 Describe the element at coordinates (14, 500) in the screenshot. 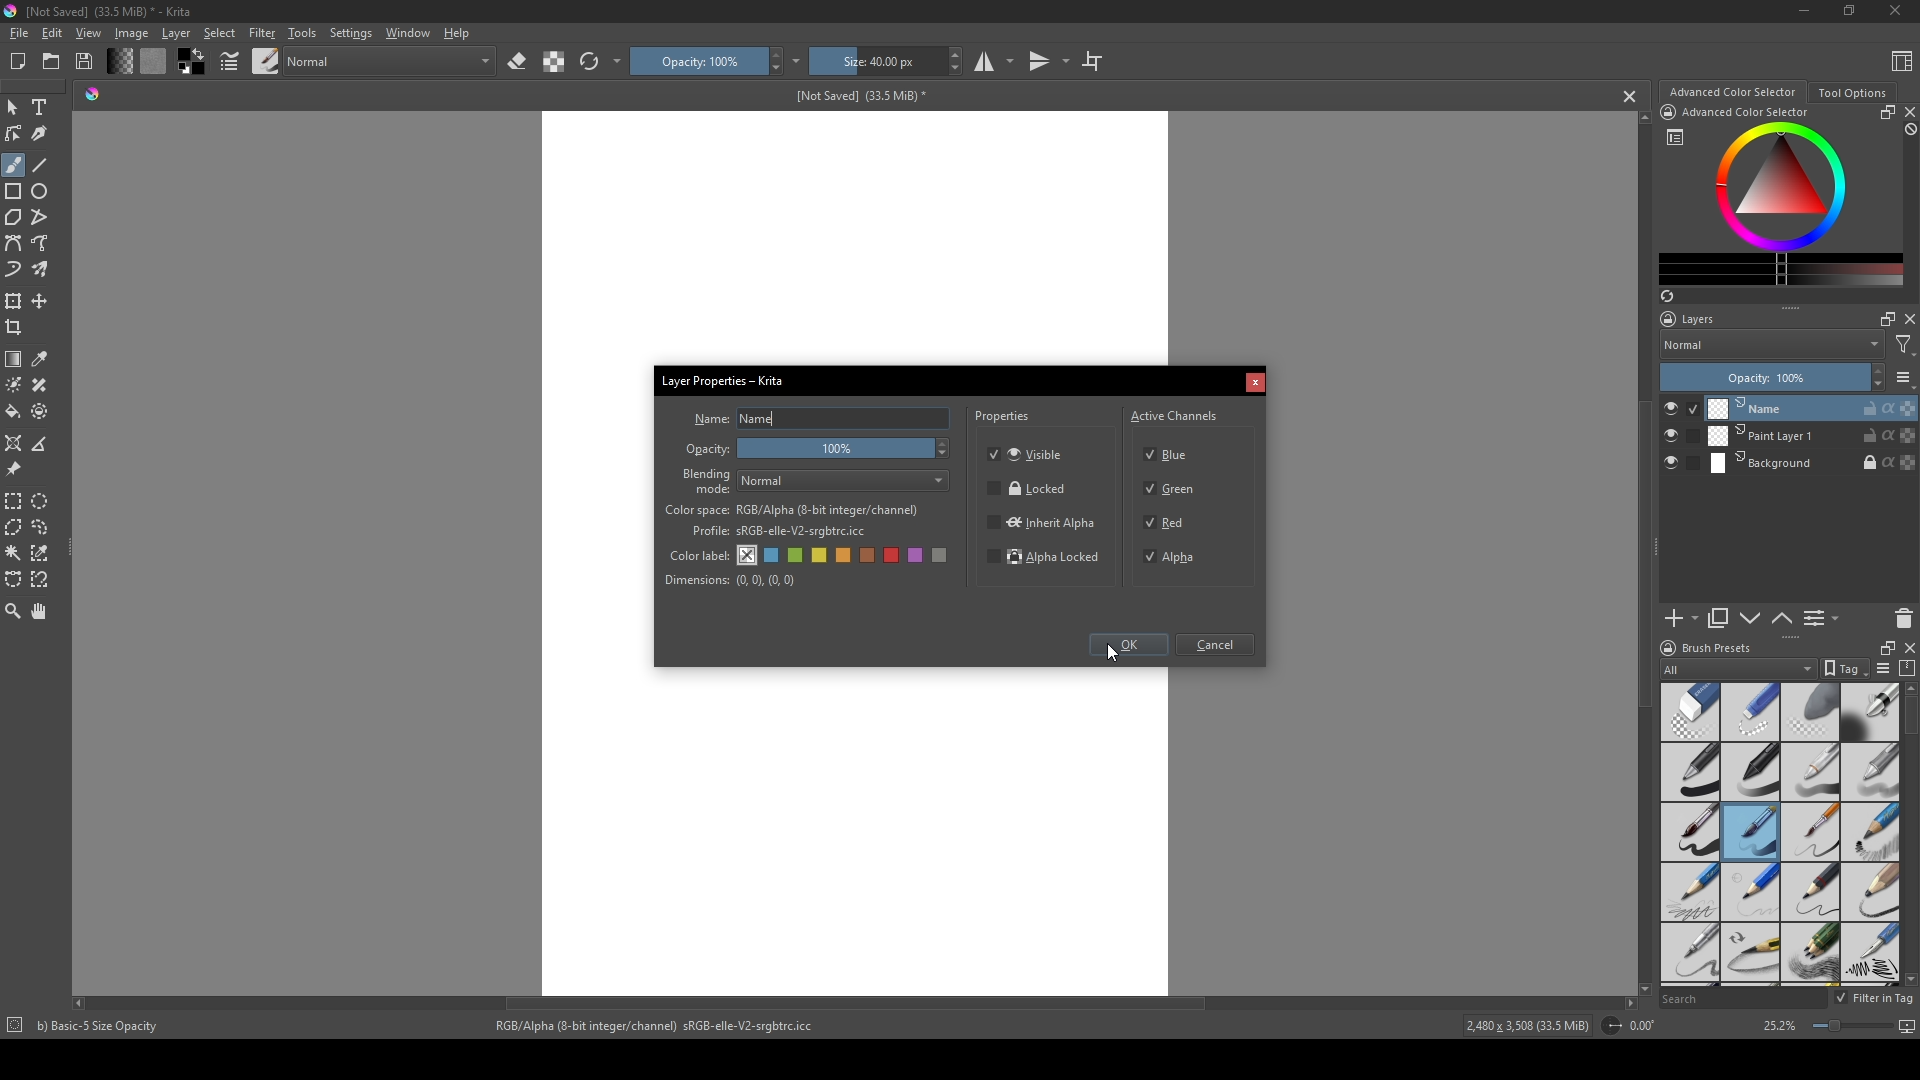

I see `rectangular` at that location.